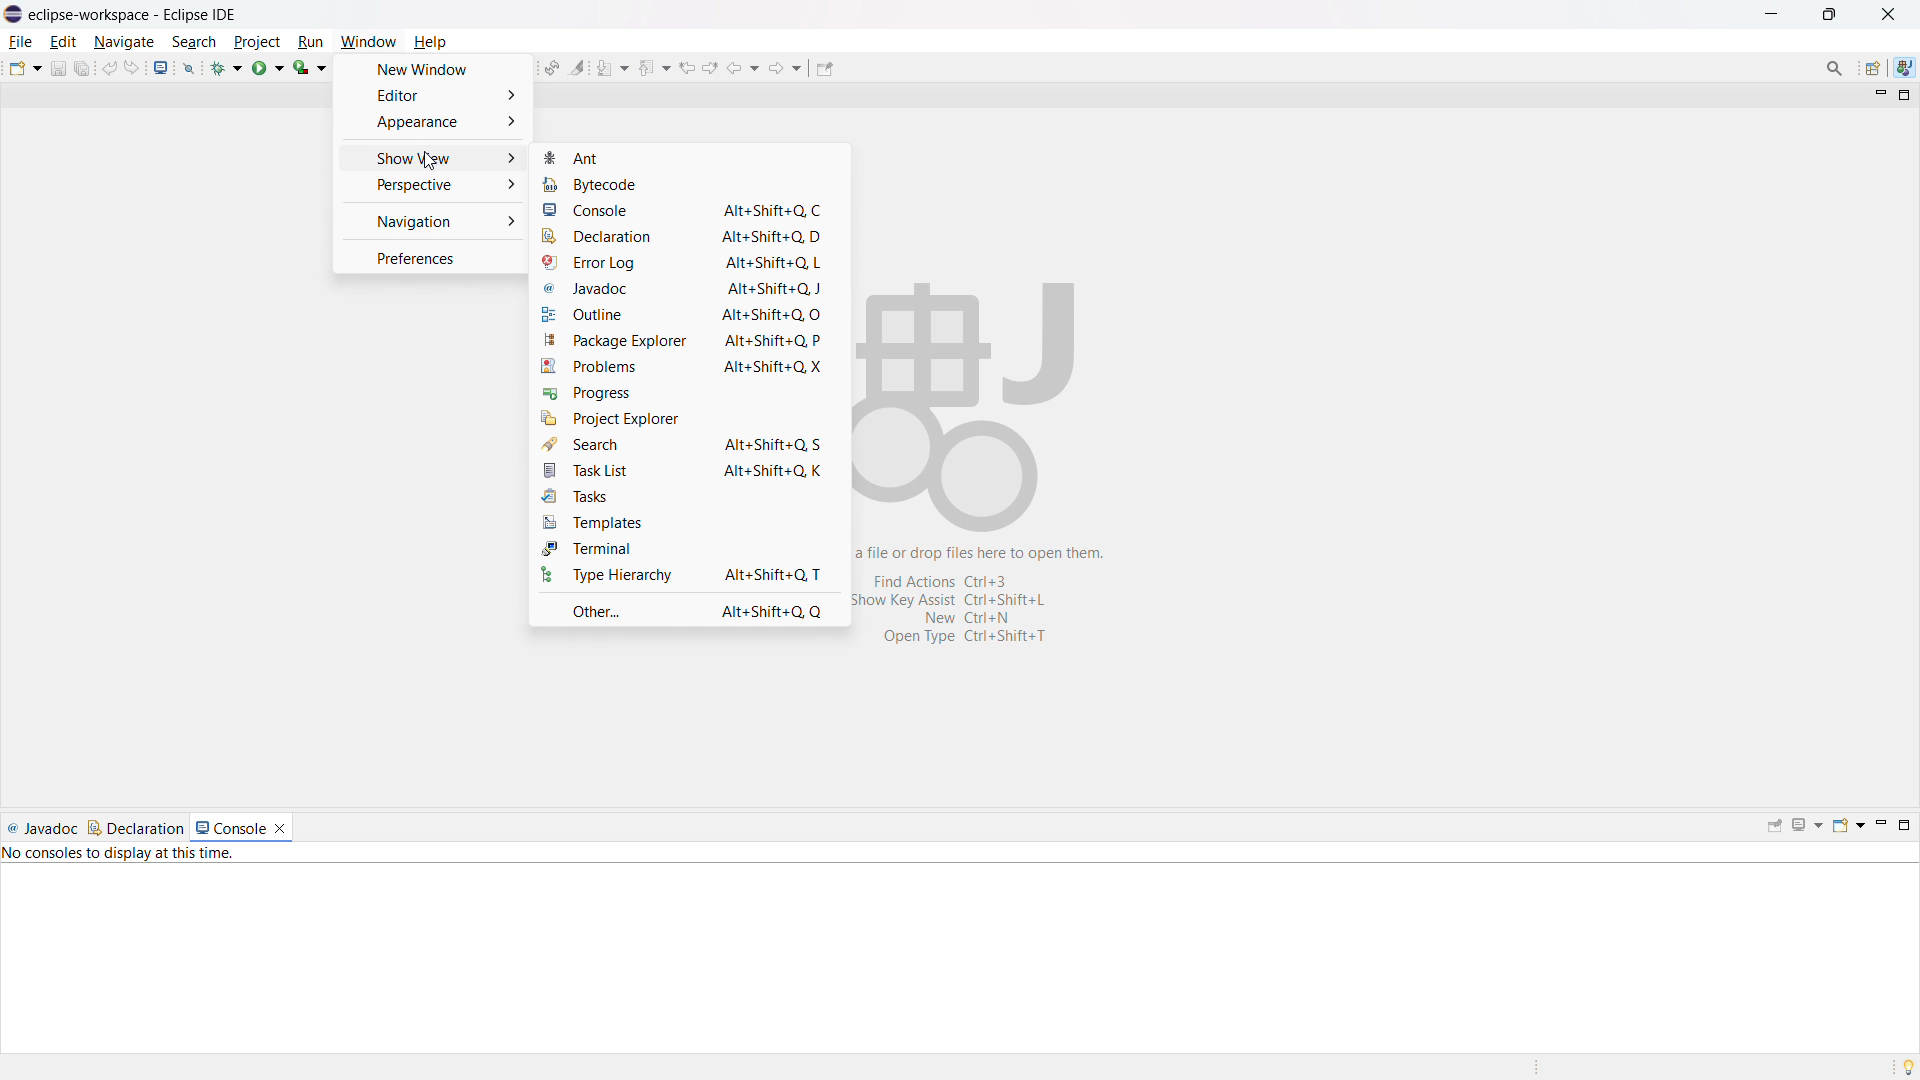  What do you see at coordinates (429, 222) in the screenshot?
I see `navigation` at bounding box center [429, 222].